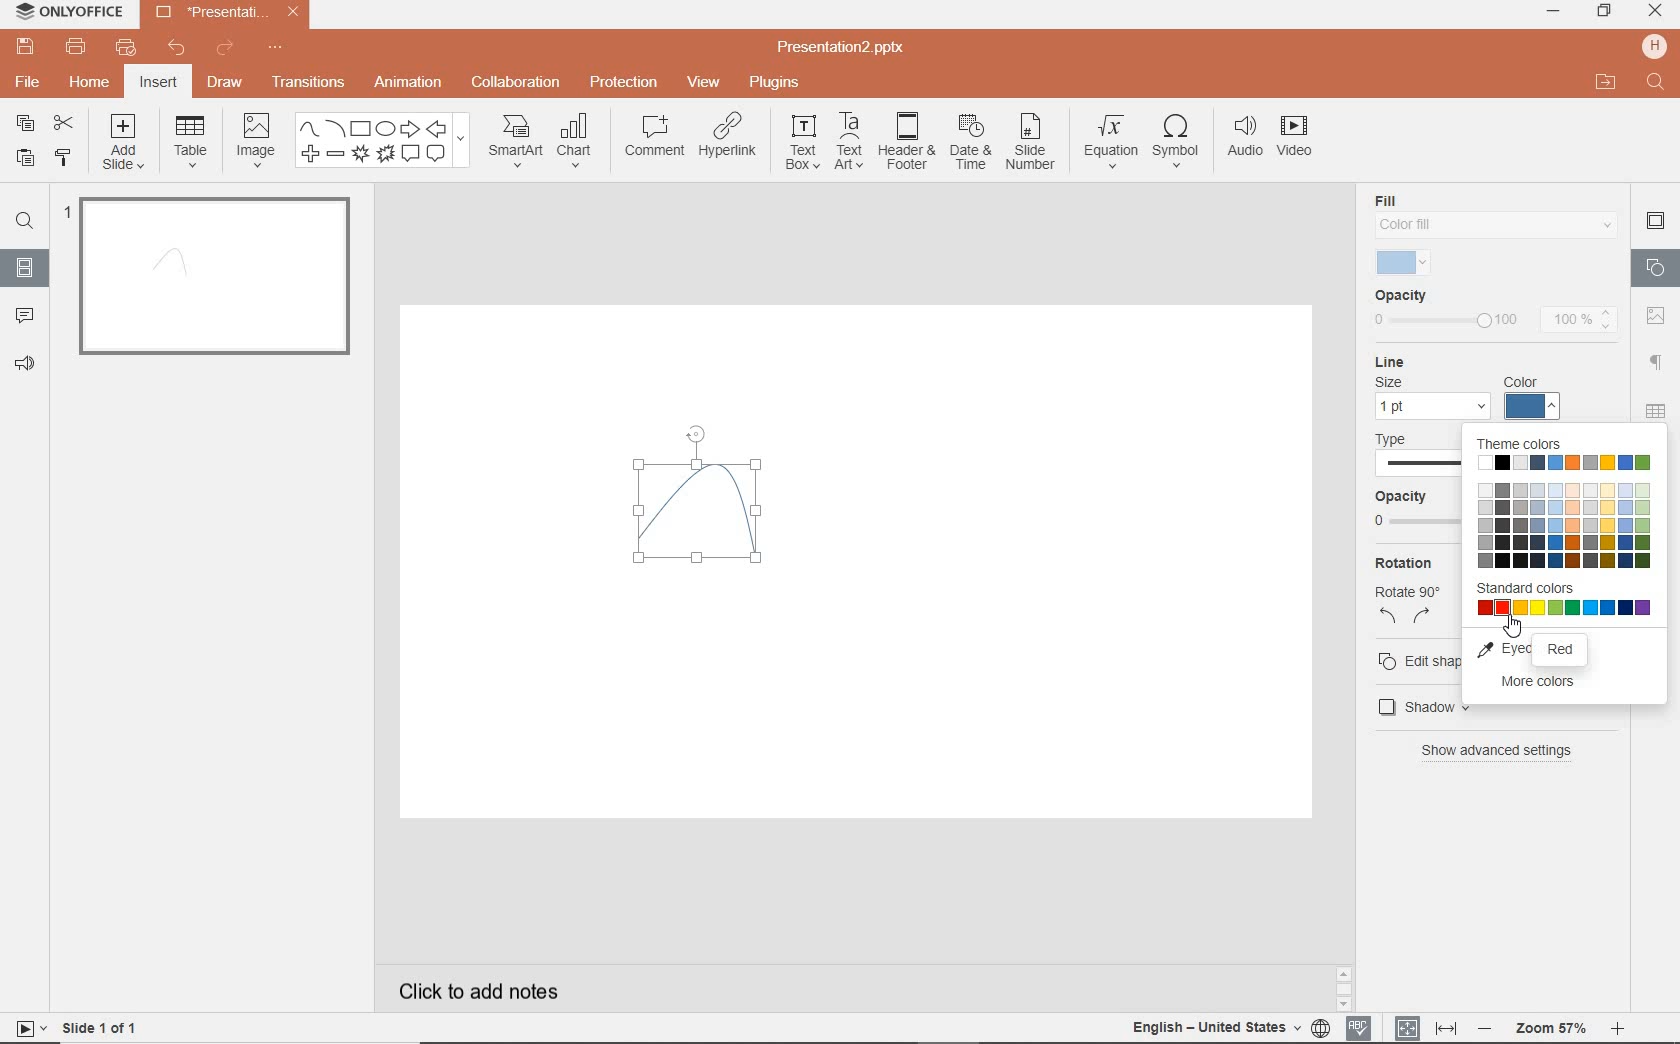 The image size is (1680, 1044). I want to click on FEEDBACK & SUPPORT, so click(24, 364).